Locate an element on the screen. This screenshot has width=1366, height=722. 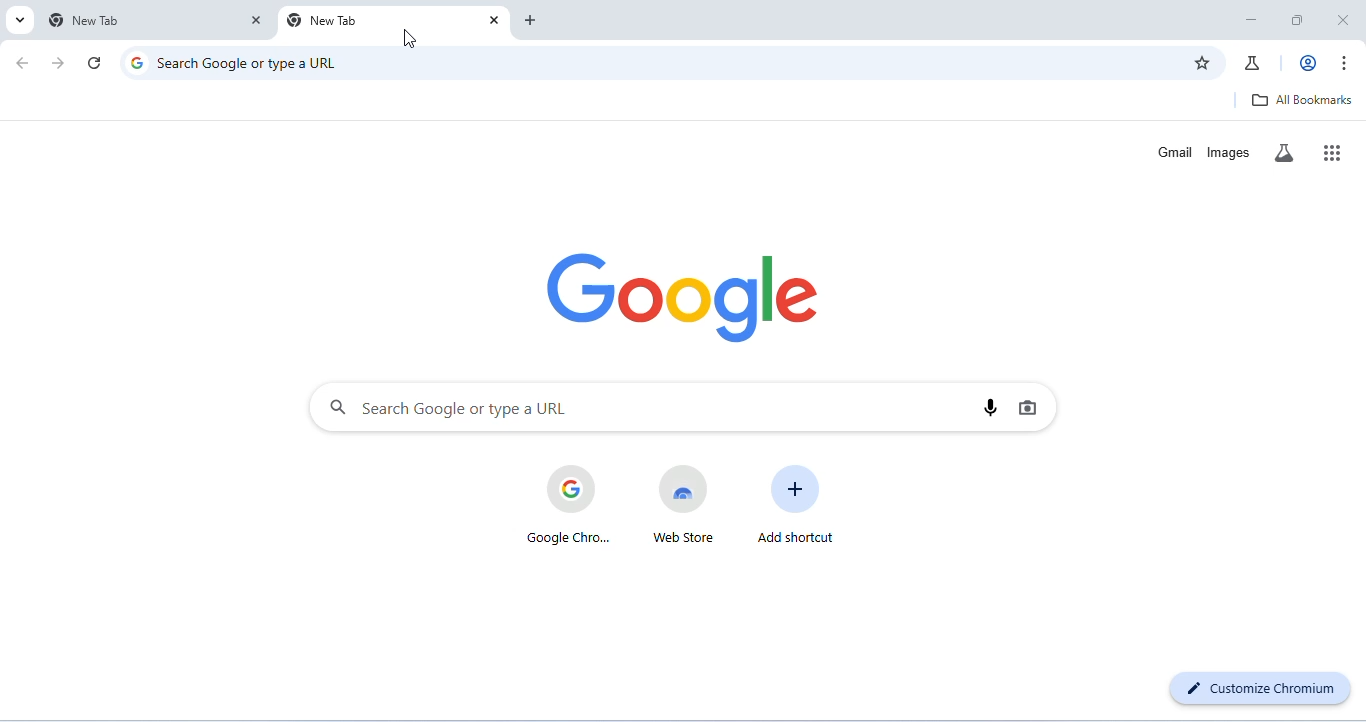
new tab is located at coordinates (326, 21).